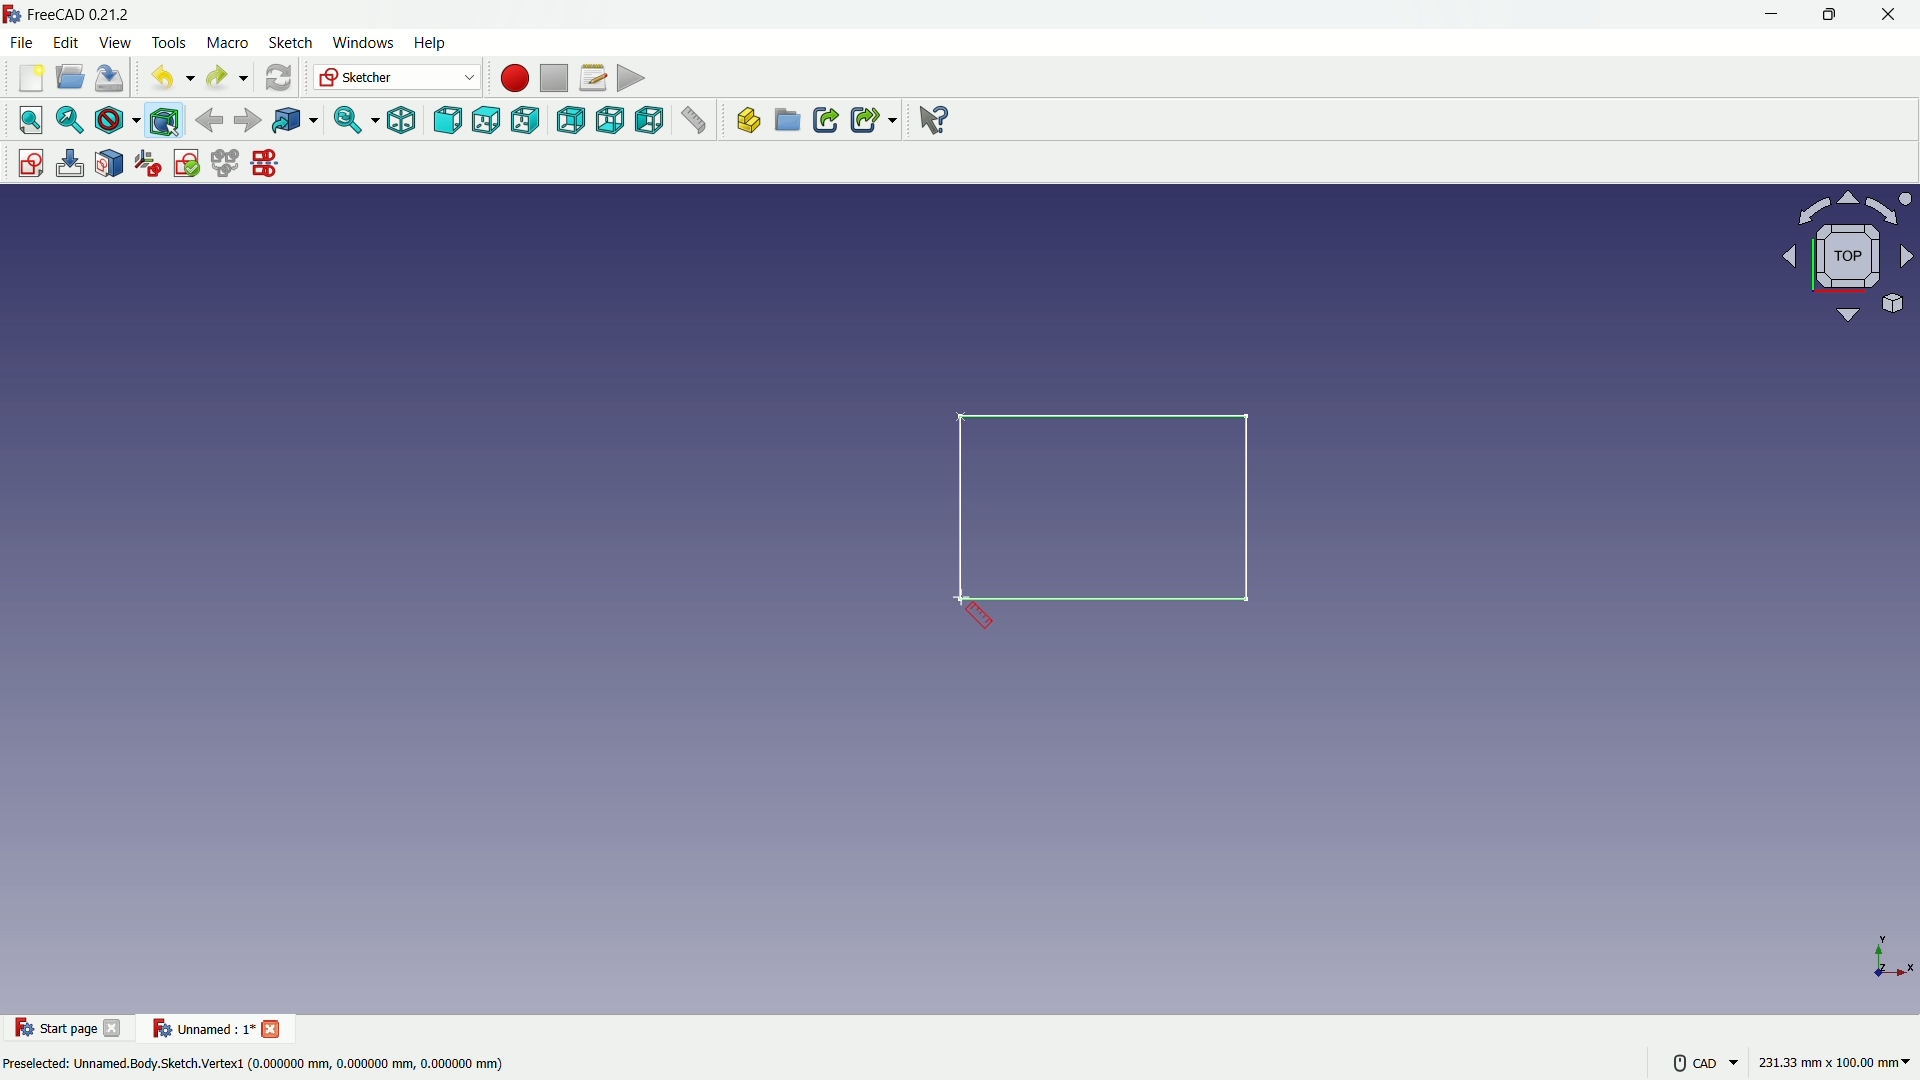 The width and height of the screenshot is (1920, 1080). What do you see at coordinates (1832, 15) in the screenshot?
I see `maximize or restore` at bounding box center [1832, 15].